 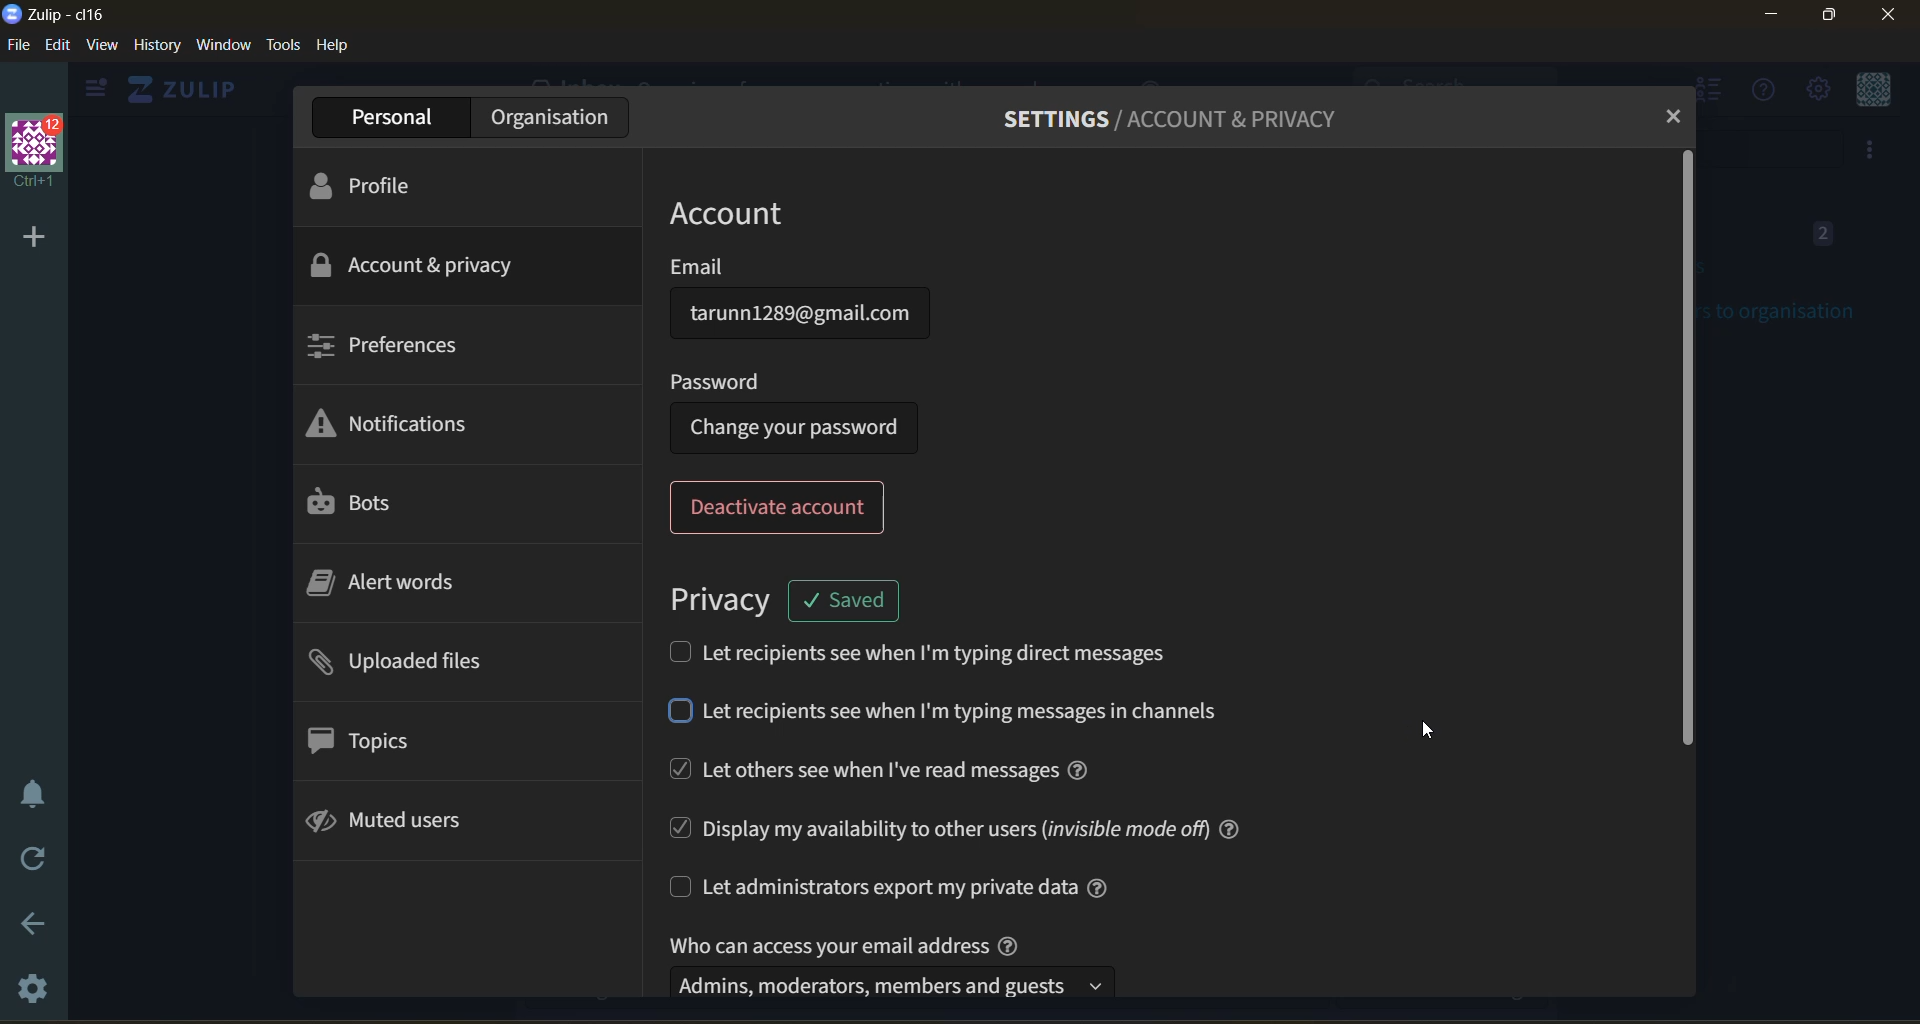 I want to click on account and privacy, so click(x=417, y=264).